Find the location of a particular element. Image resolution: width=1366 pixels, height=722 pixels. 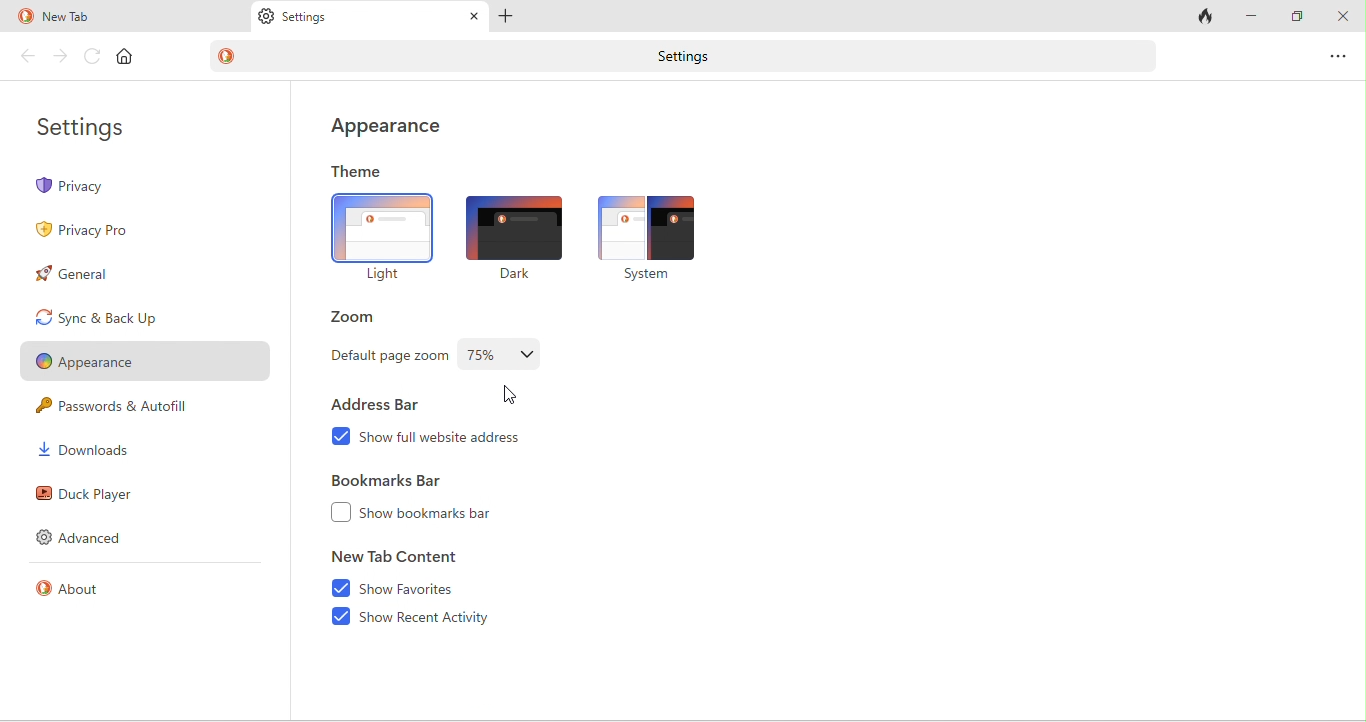

cursor movement is located at coordinates (508, 396).